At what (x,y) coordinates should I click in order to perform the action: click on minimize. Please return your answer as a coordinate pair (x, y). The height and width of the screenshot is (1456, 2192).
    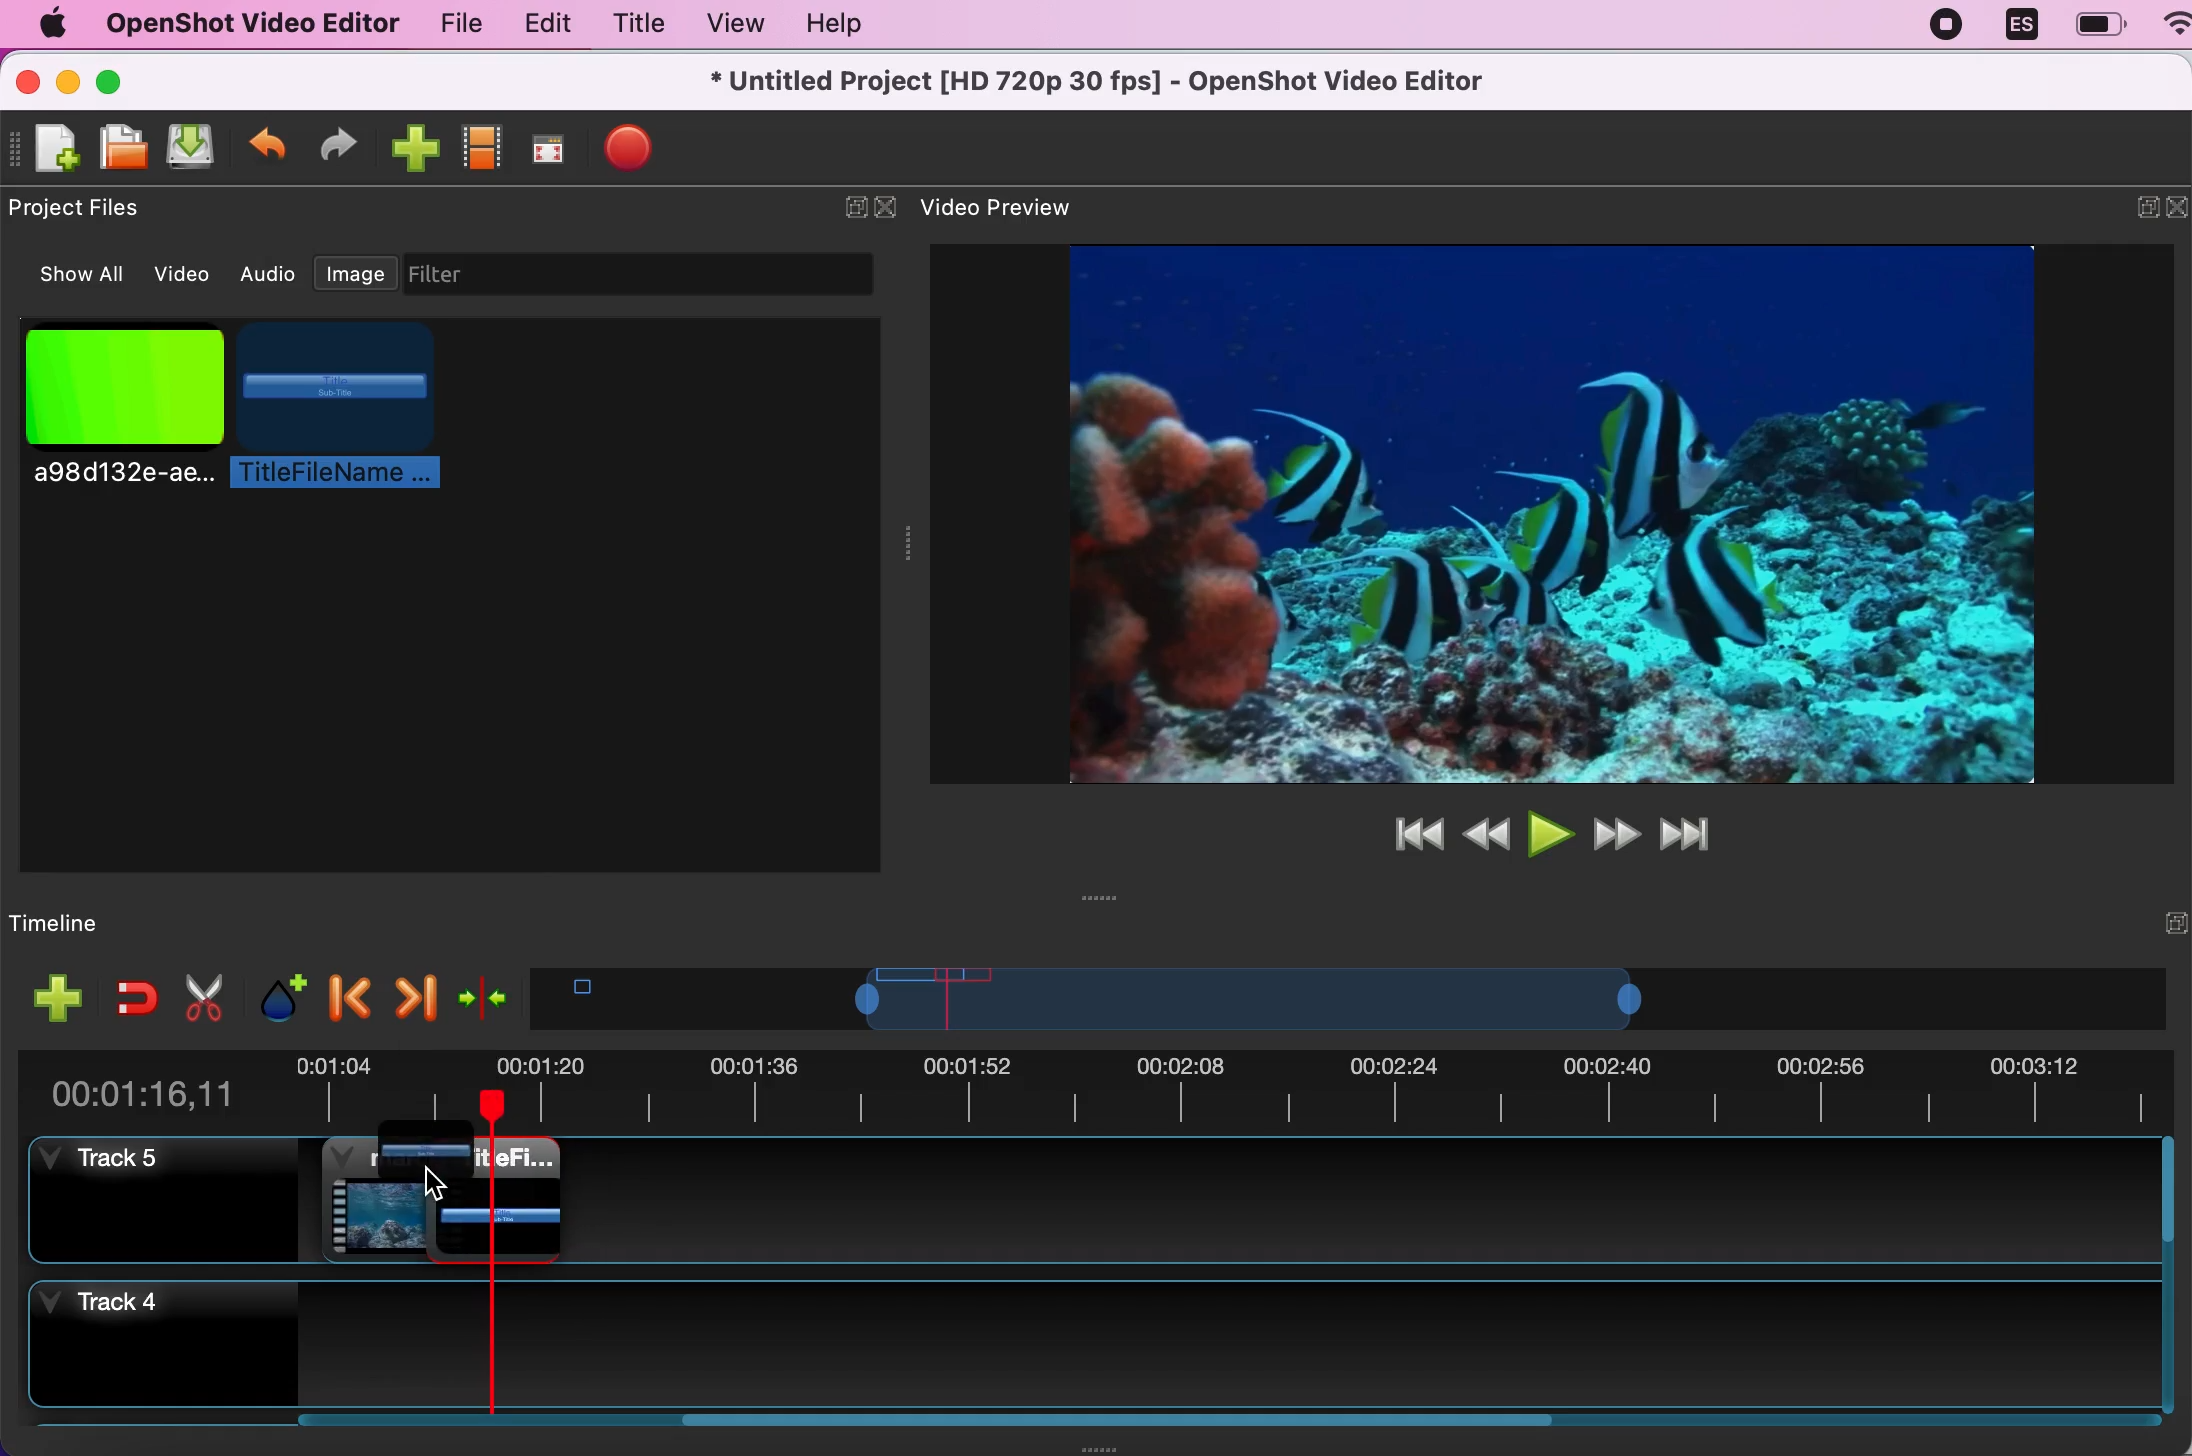
    Looking at the image, I should click on (68, 79).